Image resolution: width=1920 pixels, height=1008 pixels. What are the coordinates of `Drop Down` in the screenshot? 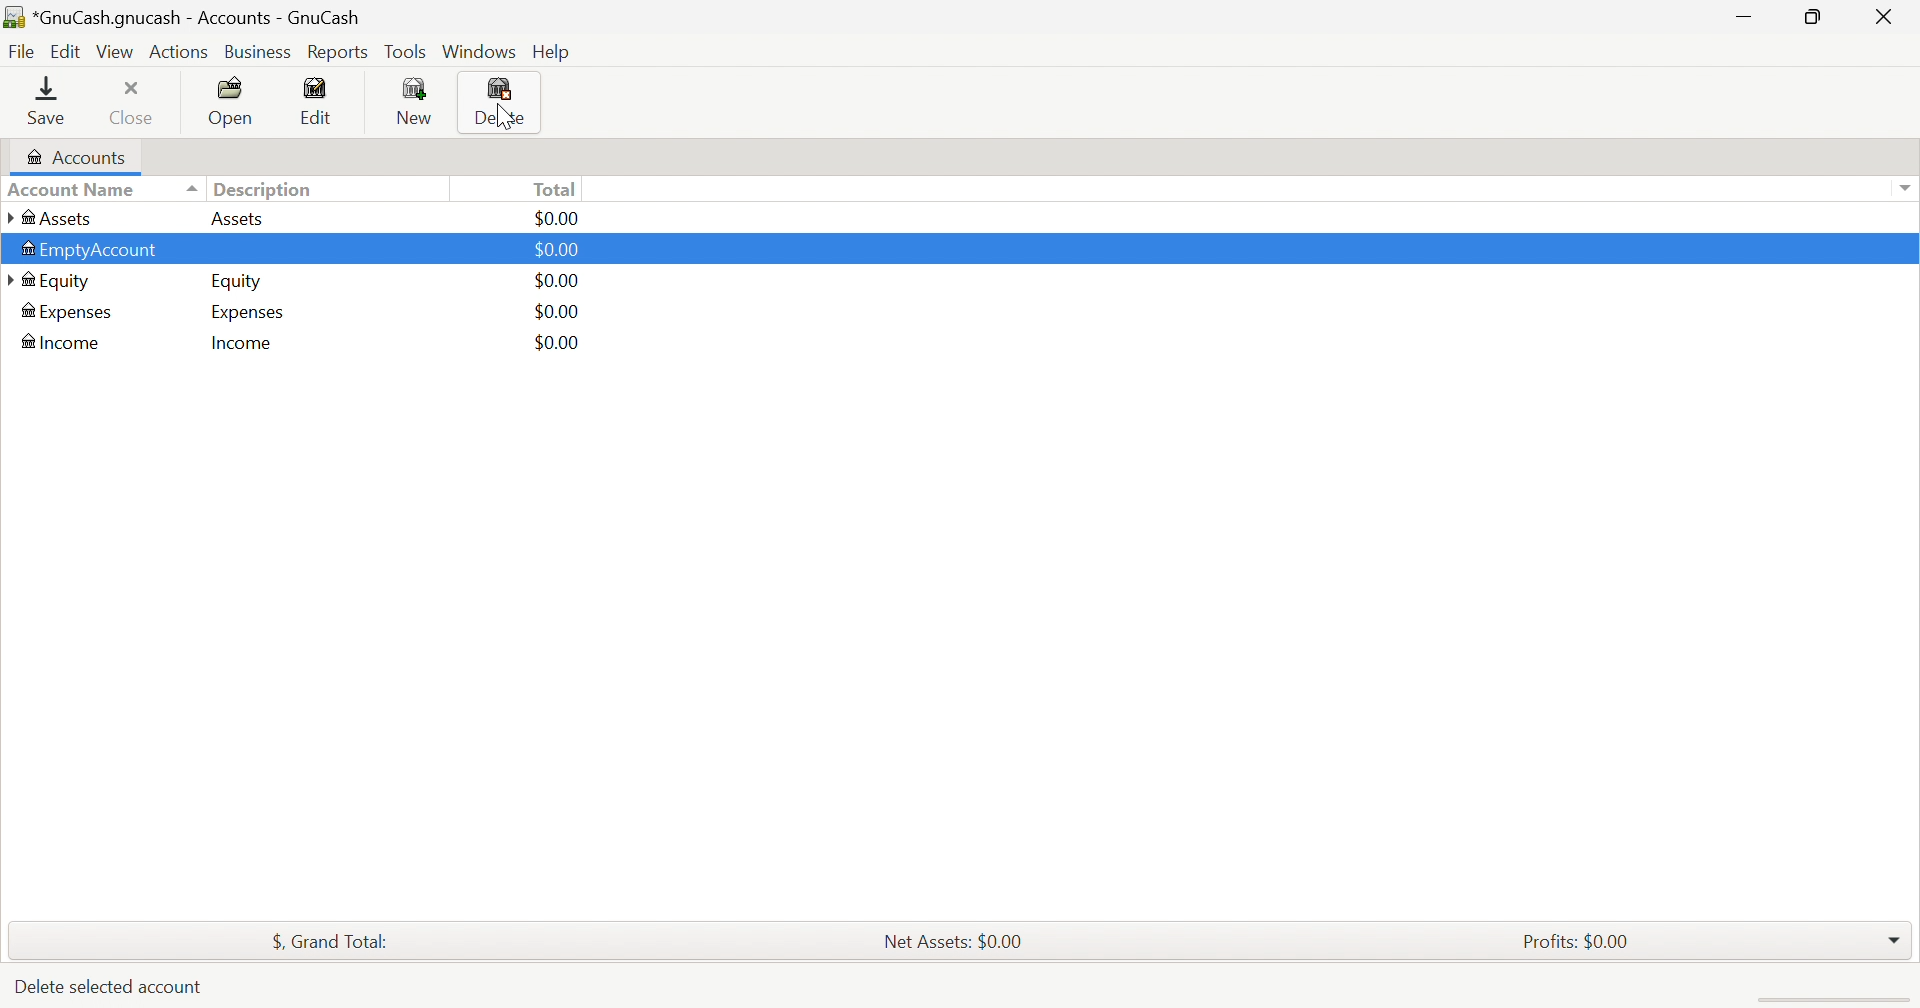 It's located at (1901, 186).